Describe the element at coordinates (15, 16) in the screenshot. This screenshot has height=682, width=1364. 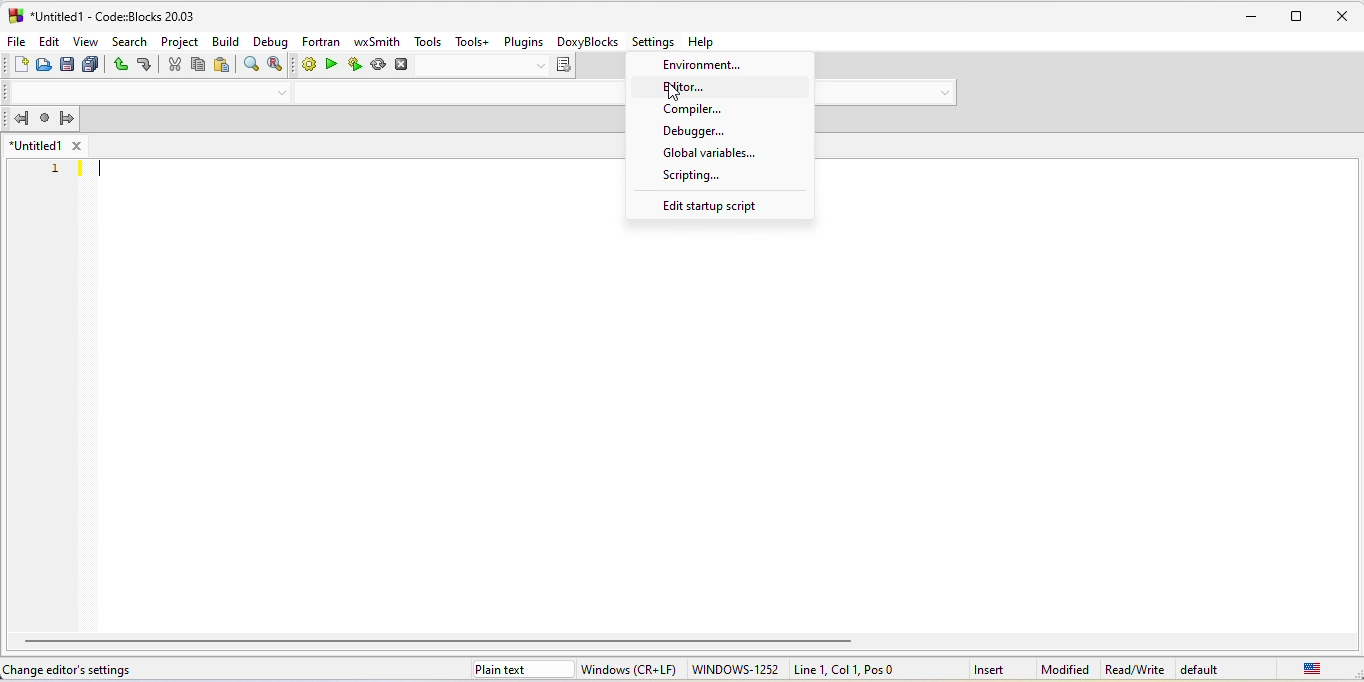
I see `logo` at that location.